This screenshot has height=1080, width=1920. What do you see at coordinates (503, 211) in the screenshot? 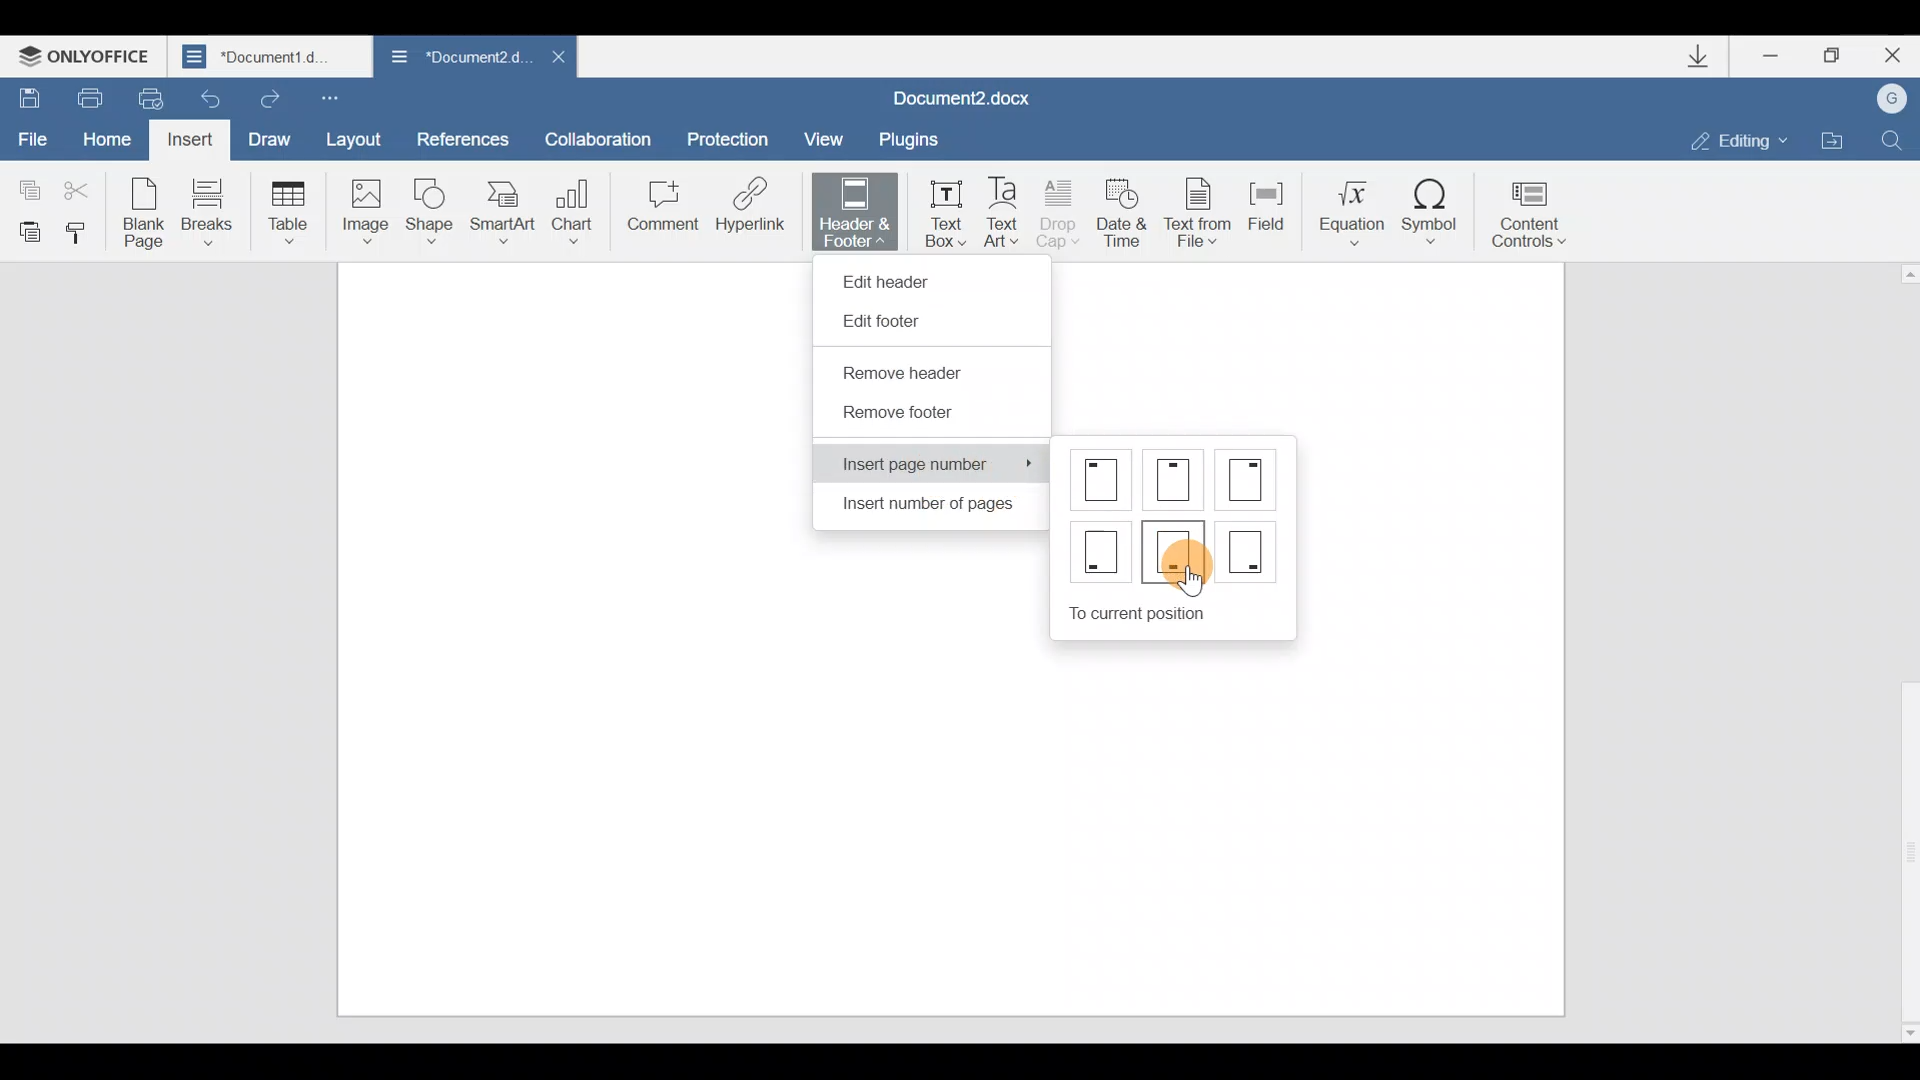
I see `SmartArt` at bounding box center [503, 211].